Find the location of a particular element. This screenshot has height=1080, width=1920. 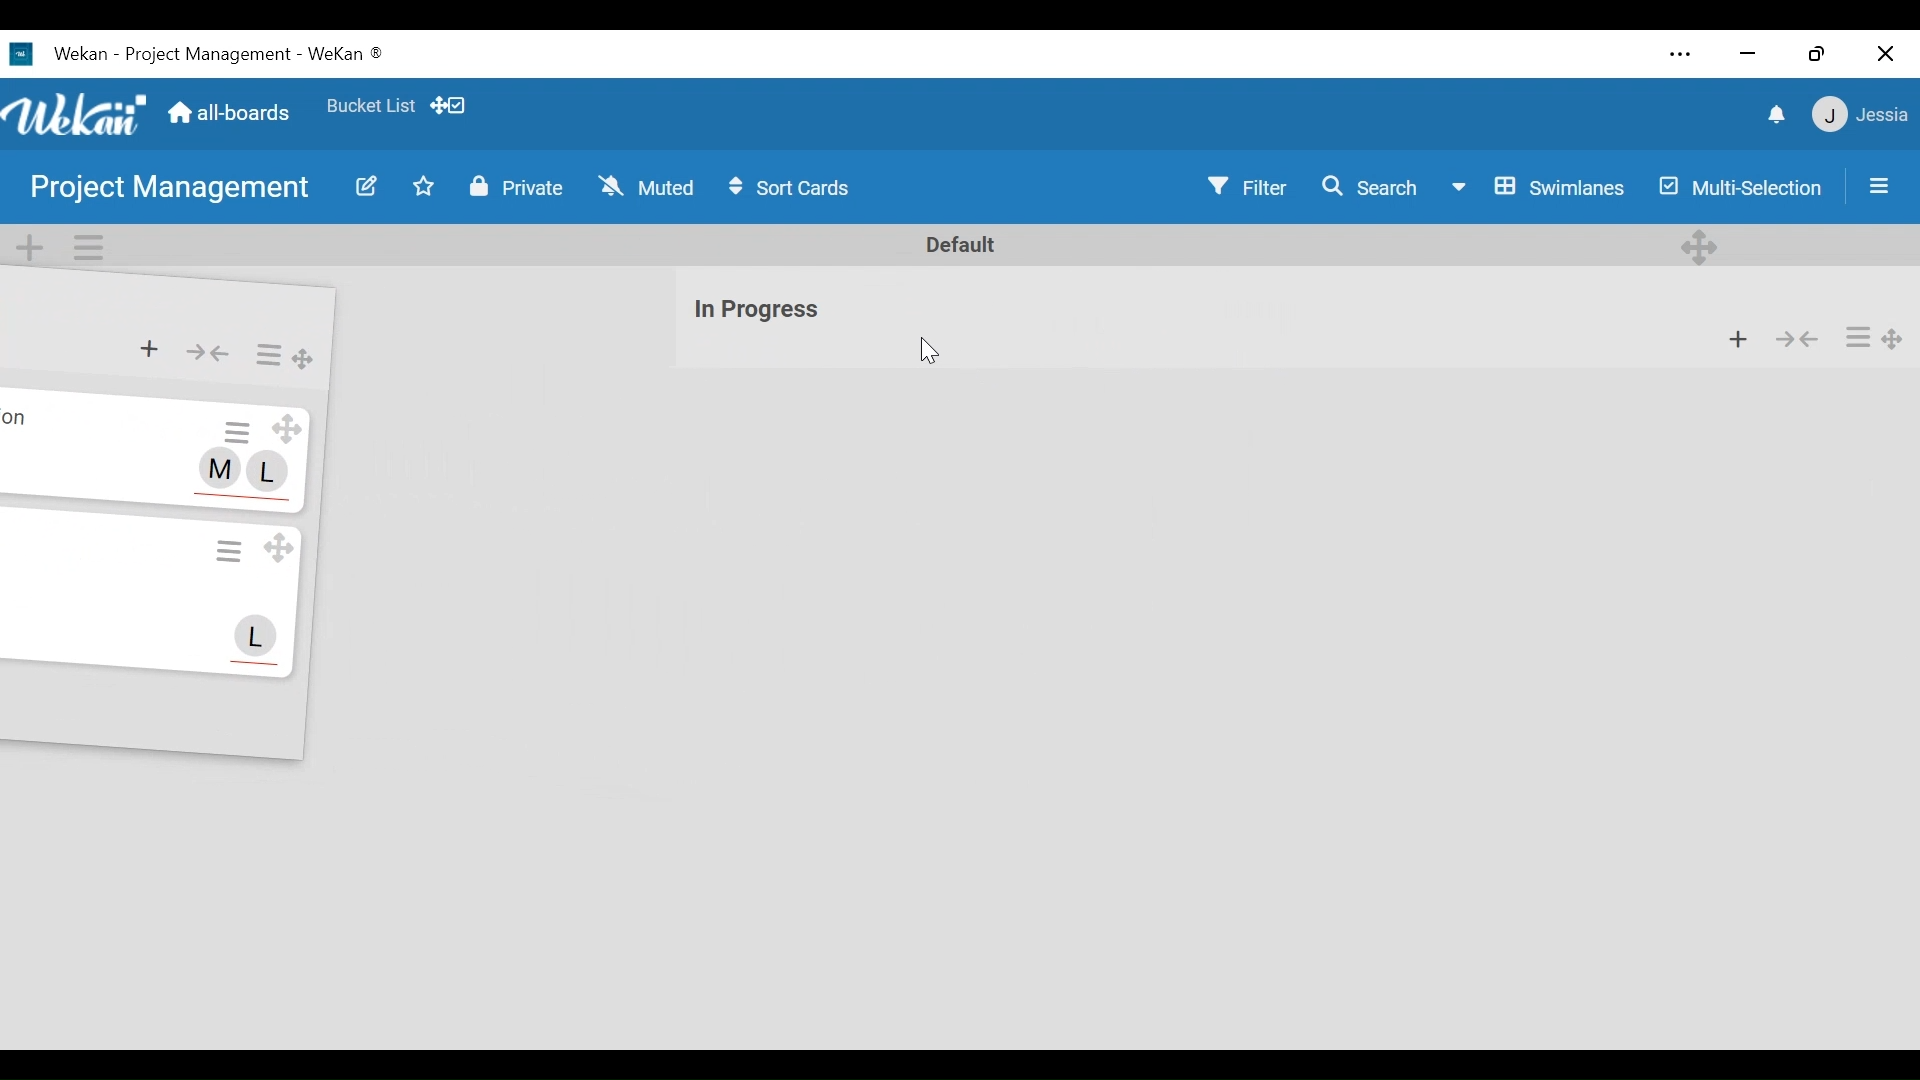

M is located at coordinates (219, 468).